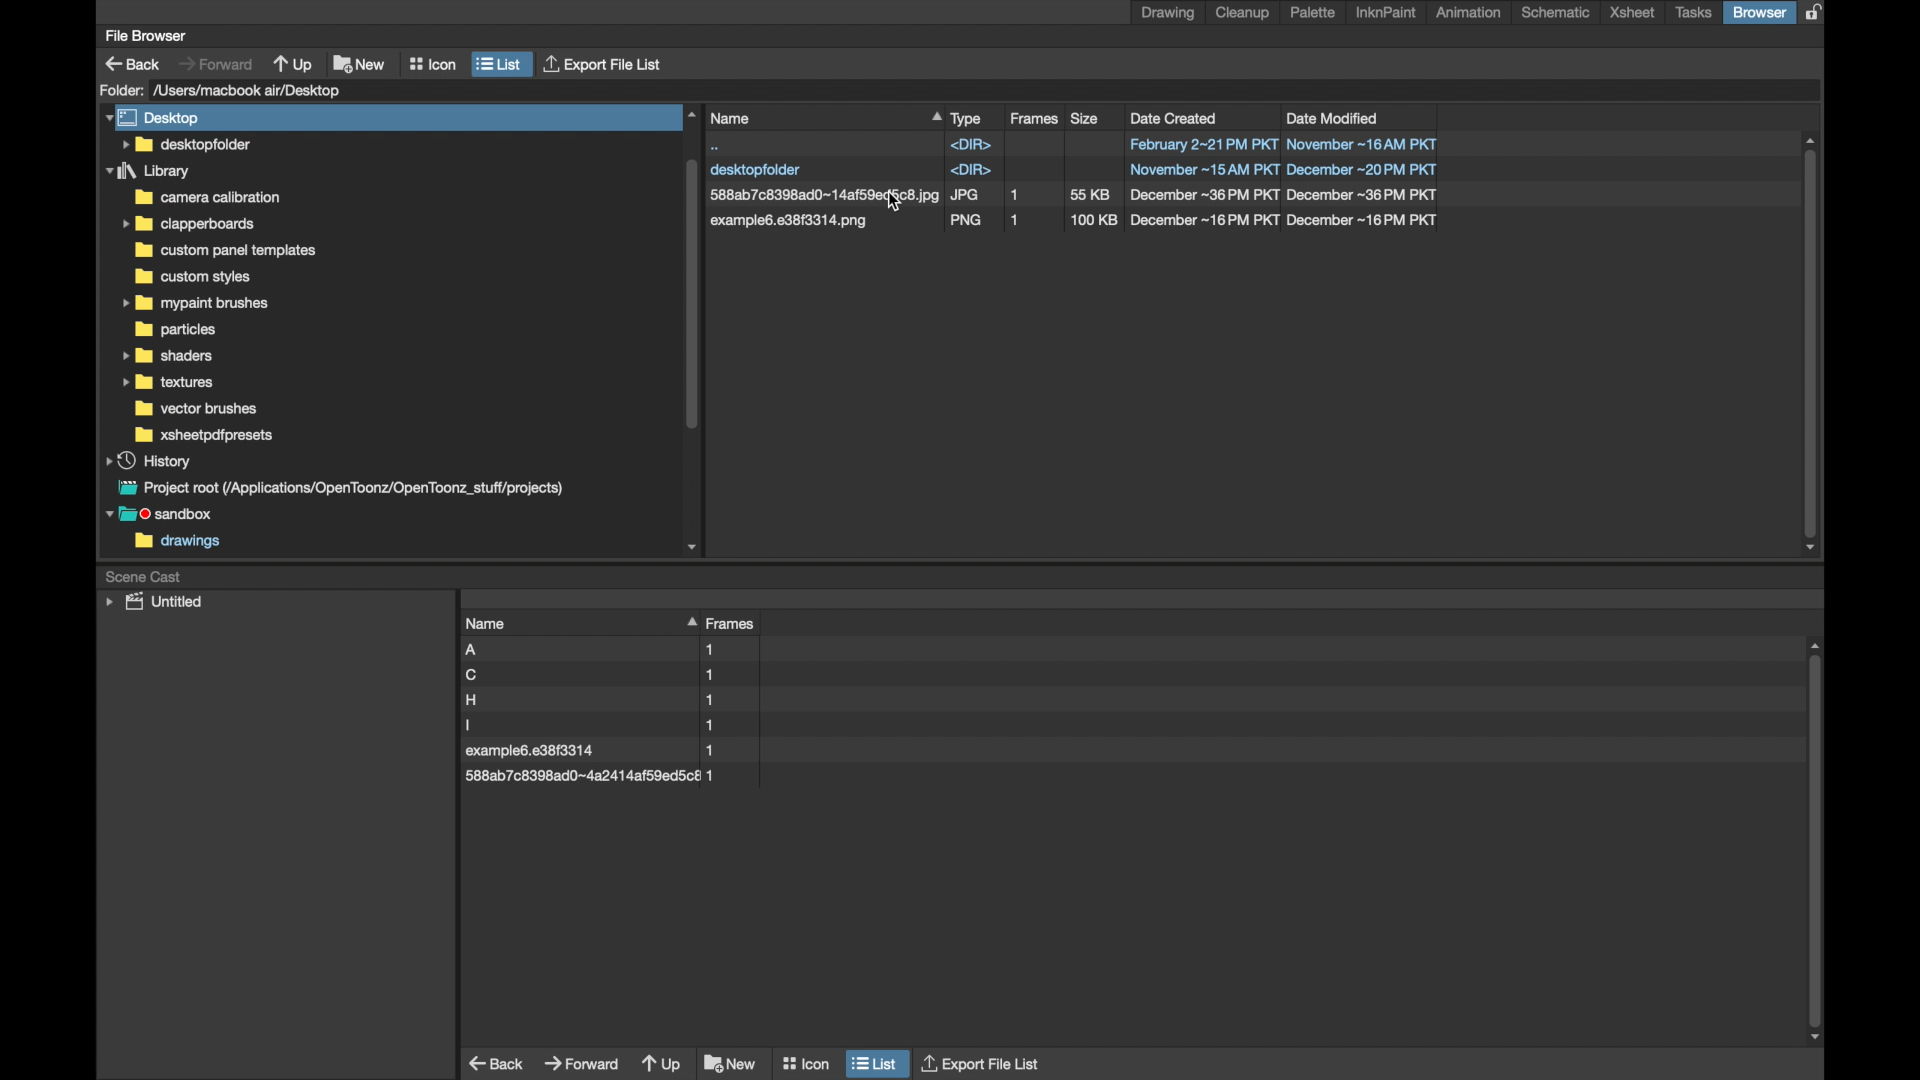  I want to click on drag handle, so click(689, 620).